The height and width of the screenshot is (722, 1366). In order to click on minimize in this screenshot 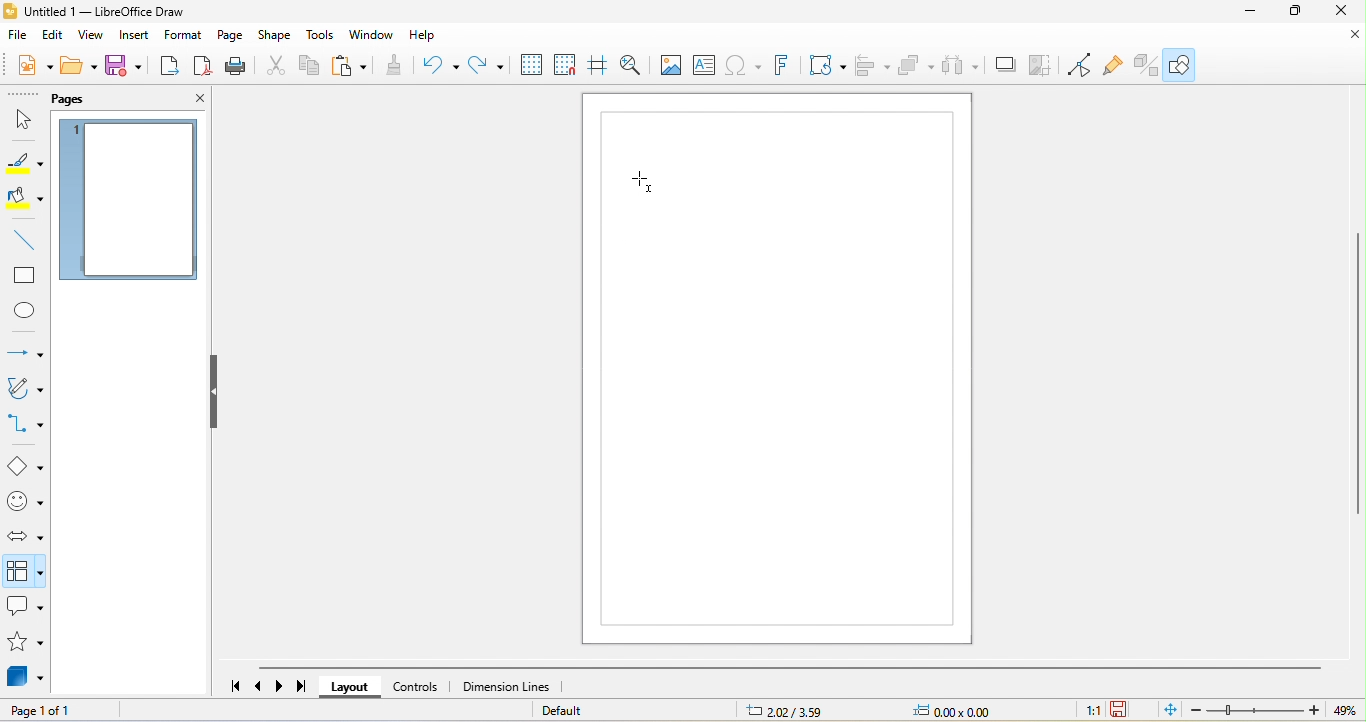, I will do `click(1245, 14)`.